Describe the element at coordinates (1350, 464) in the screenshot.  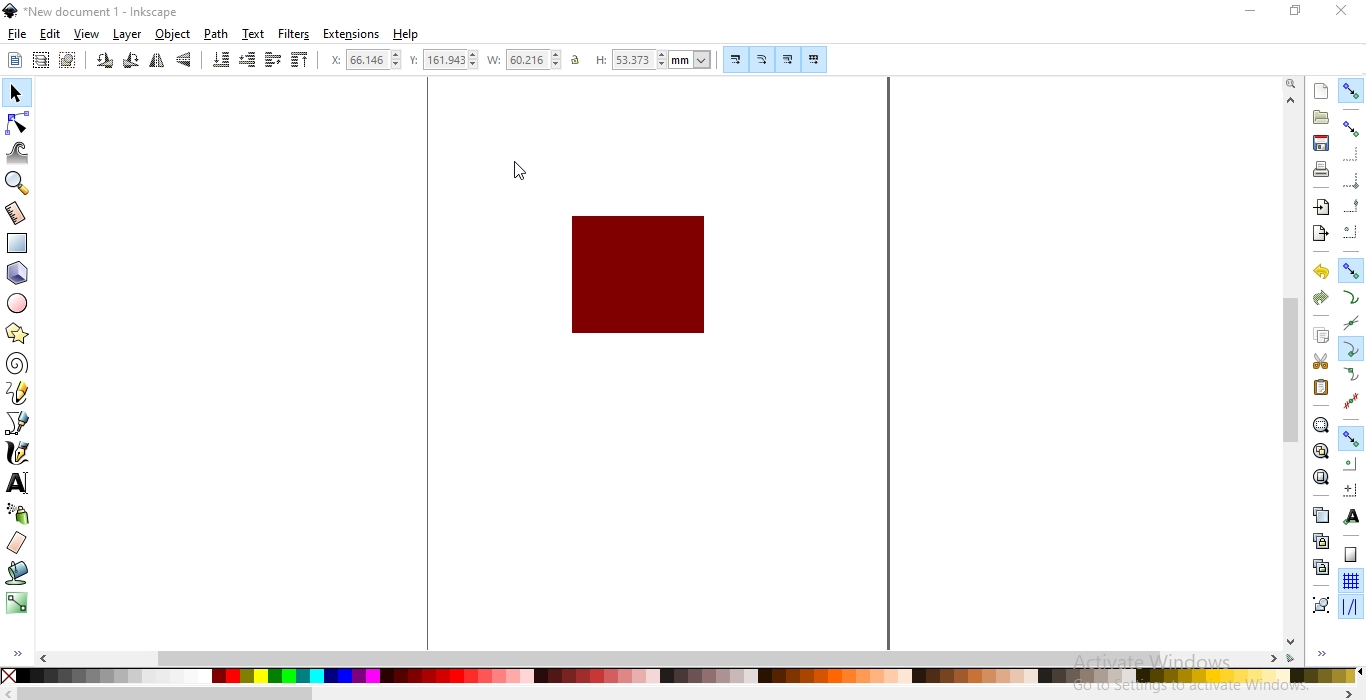
I see `snap centers to objects` at that location.